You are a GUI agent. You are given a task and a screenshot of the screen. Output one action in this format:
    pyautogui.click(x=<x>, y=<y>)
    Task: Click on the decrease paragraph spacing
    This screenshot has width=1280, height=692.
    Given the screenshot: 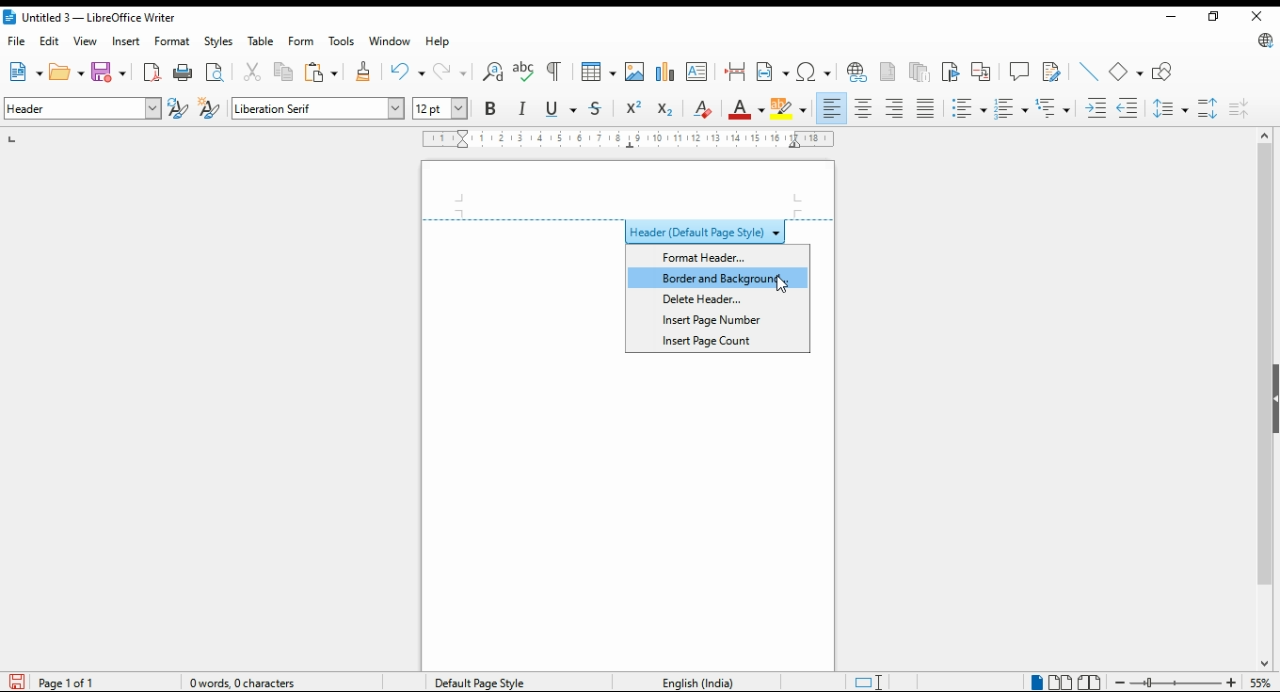 What is the action you would take?
    pyautogui.click(x=1239, y=108)
    